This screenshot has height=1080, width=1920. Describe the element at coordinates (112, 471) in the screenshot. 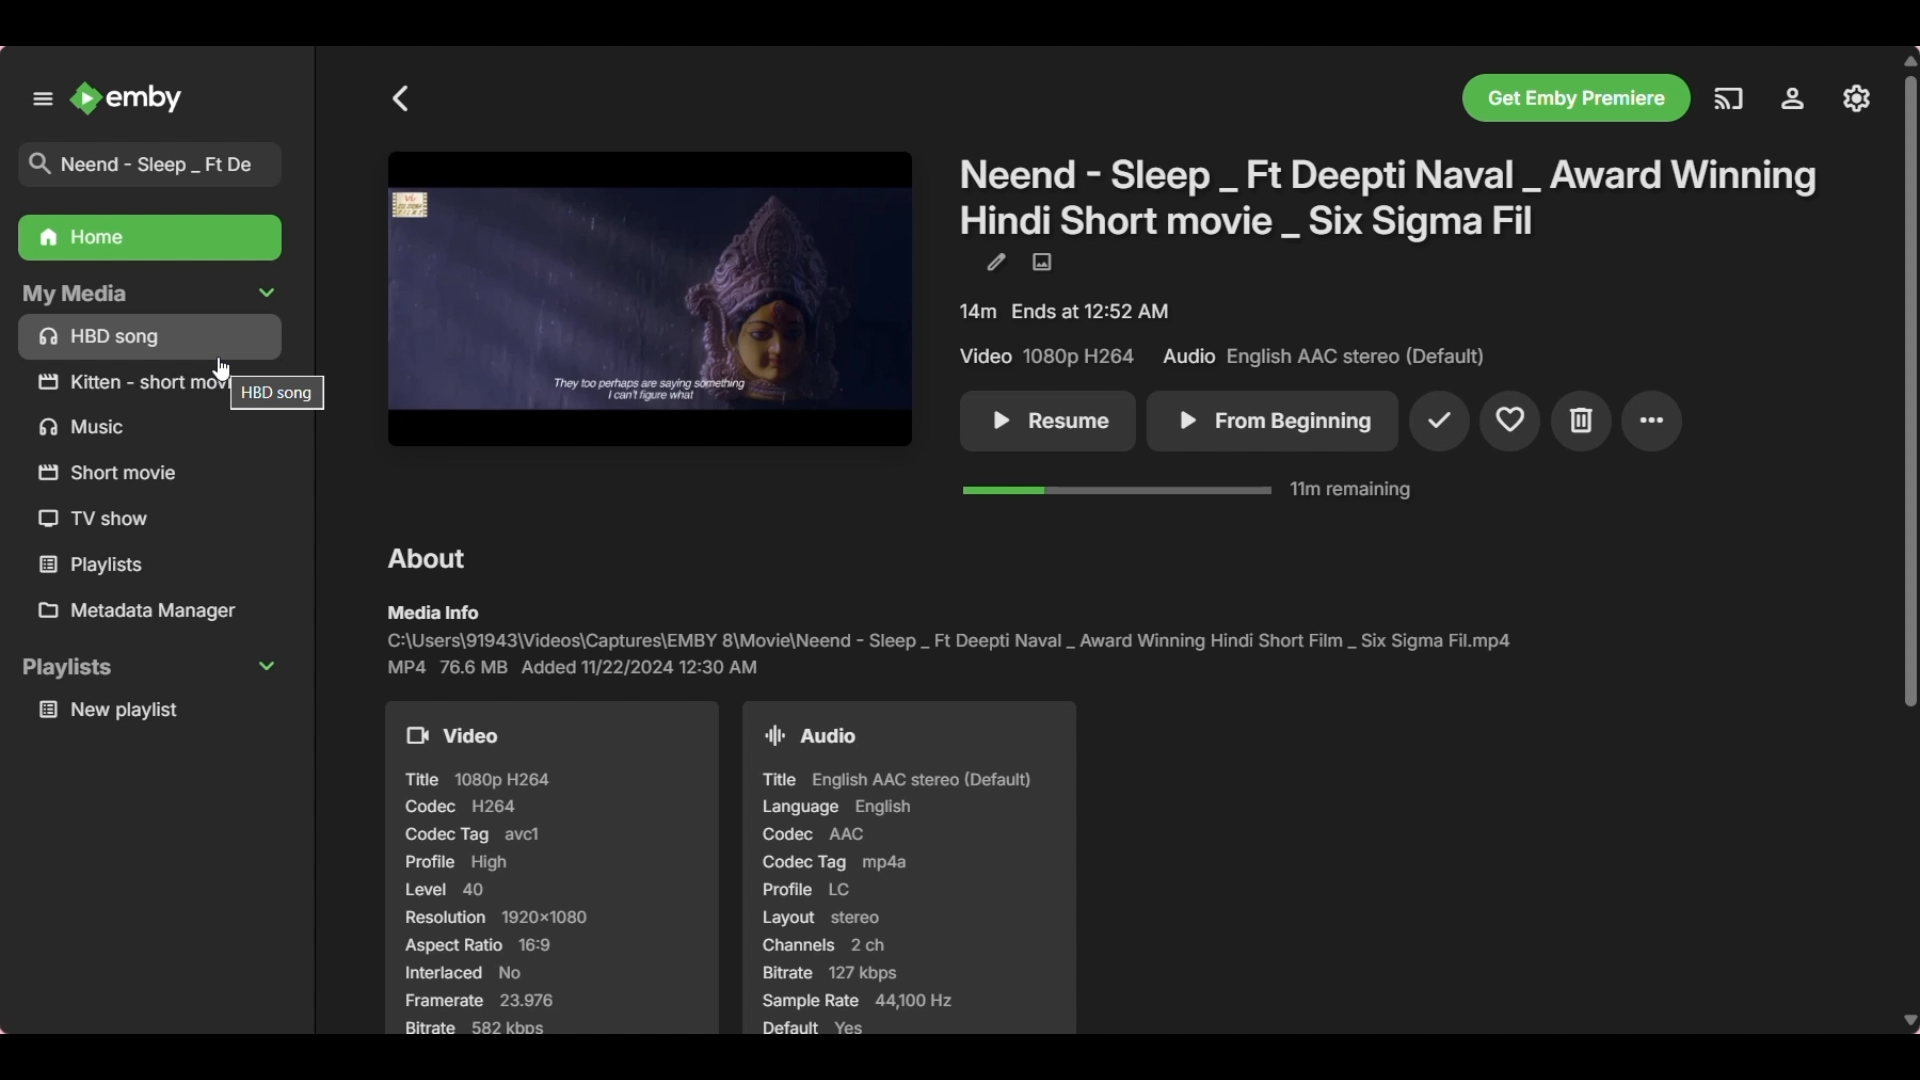

I see `` at that location.